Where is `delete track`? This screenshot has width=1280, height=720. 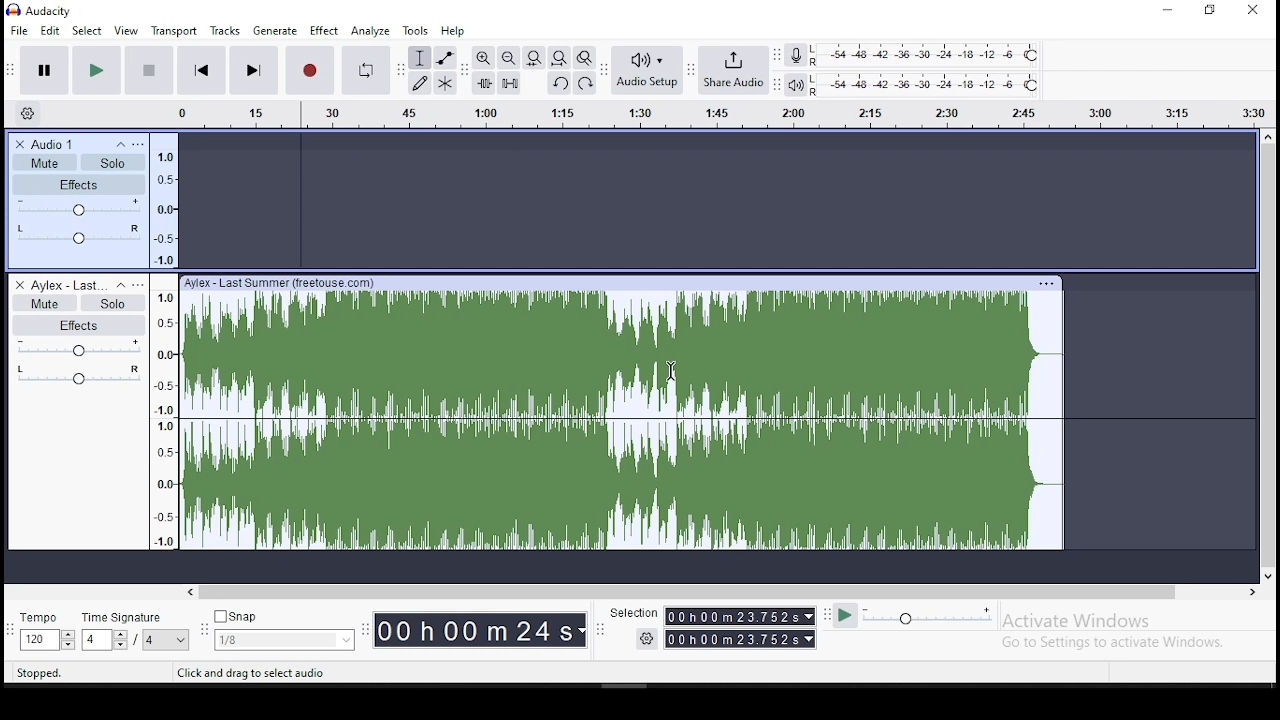 delete track is located at coordinates (19, 142).